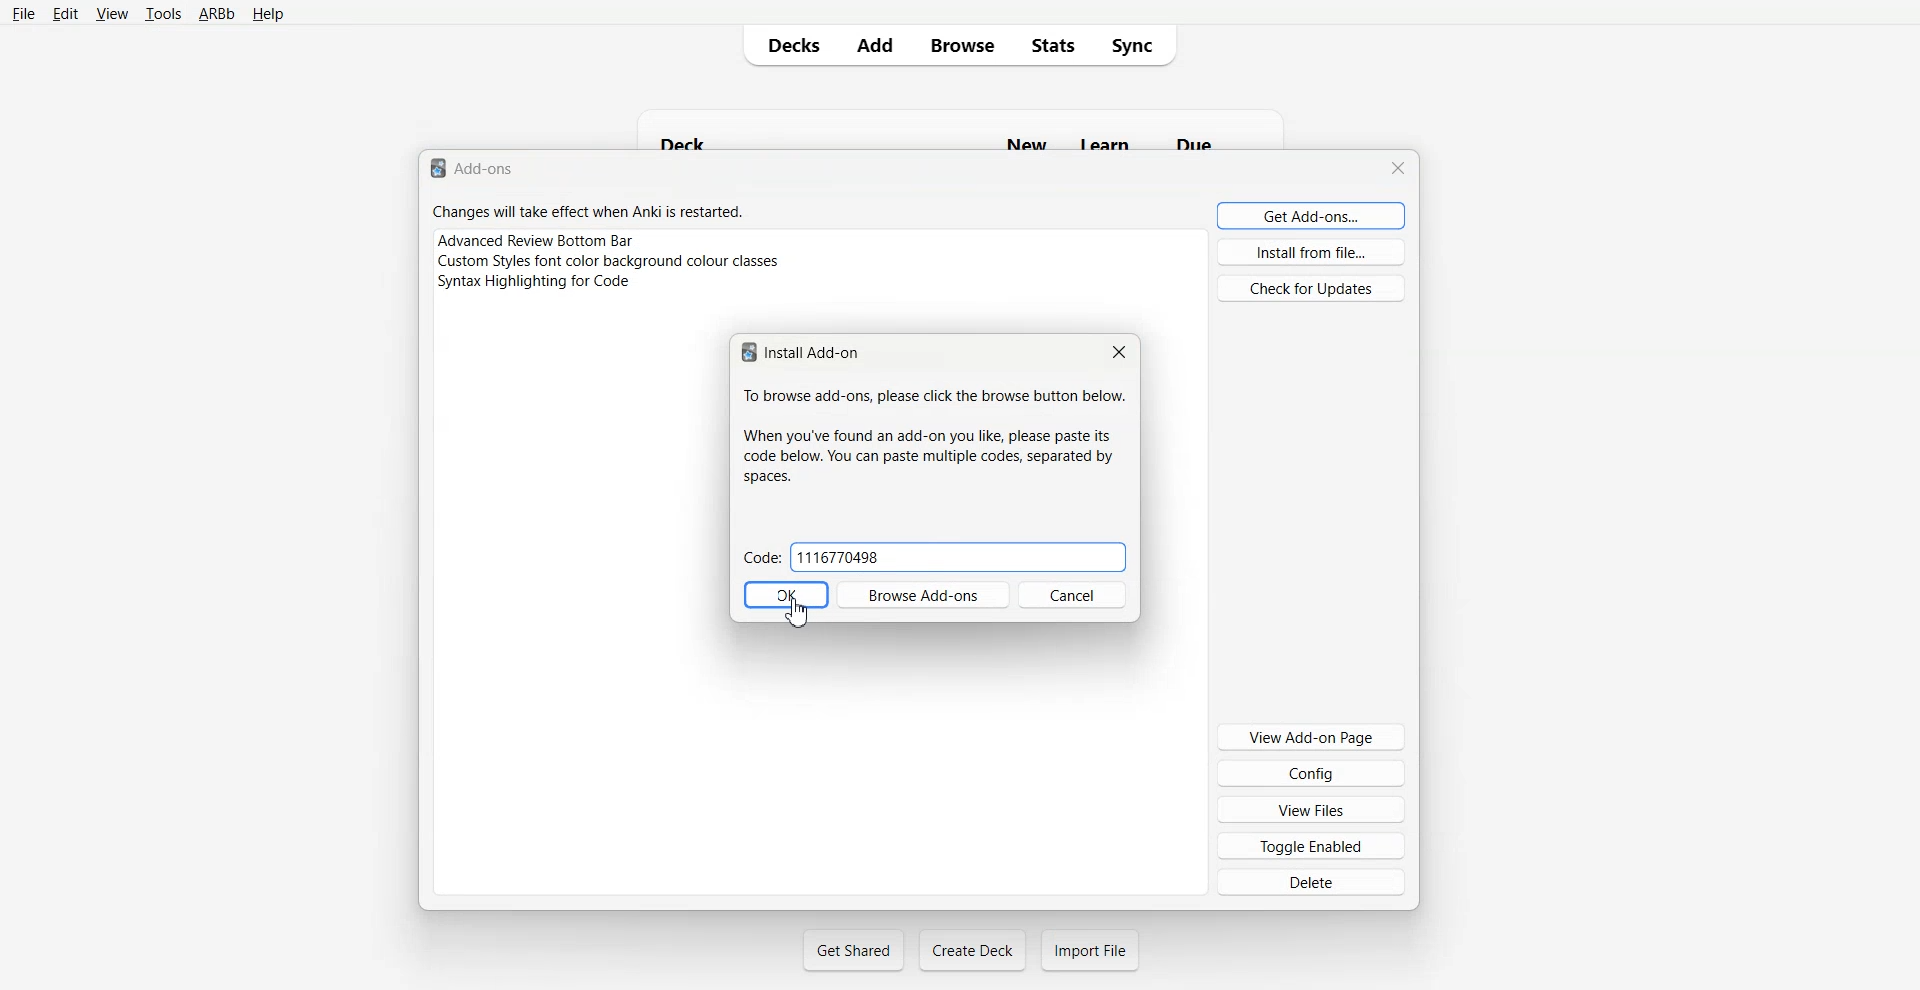 Image resolution: width=1920 pixels, height=990 pixels. What do you see at coordinates (1312, 288) in the screenshot?
I see `Check for Updates` at bounding box center [1312, 288].